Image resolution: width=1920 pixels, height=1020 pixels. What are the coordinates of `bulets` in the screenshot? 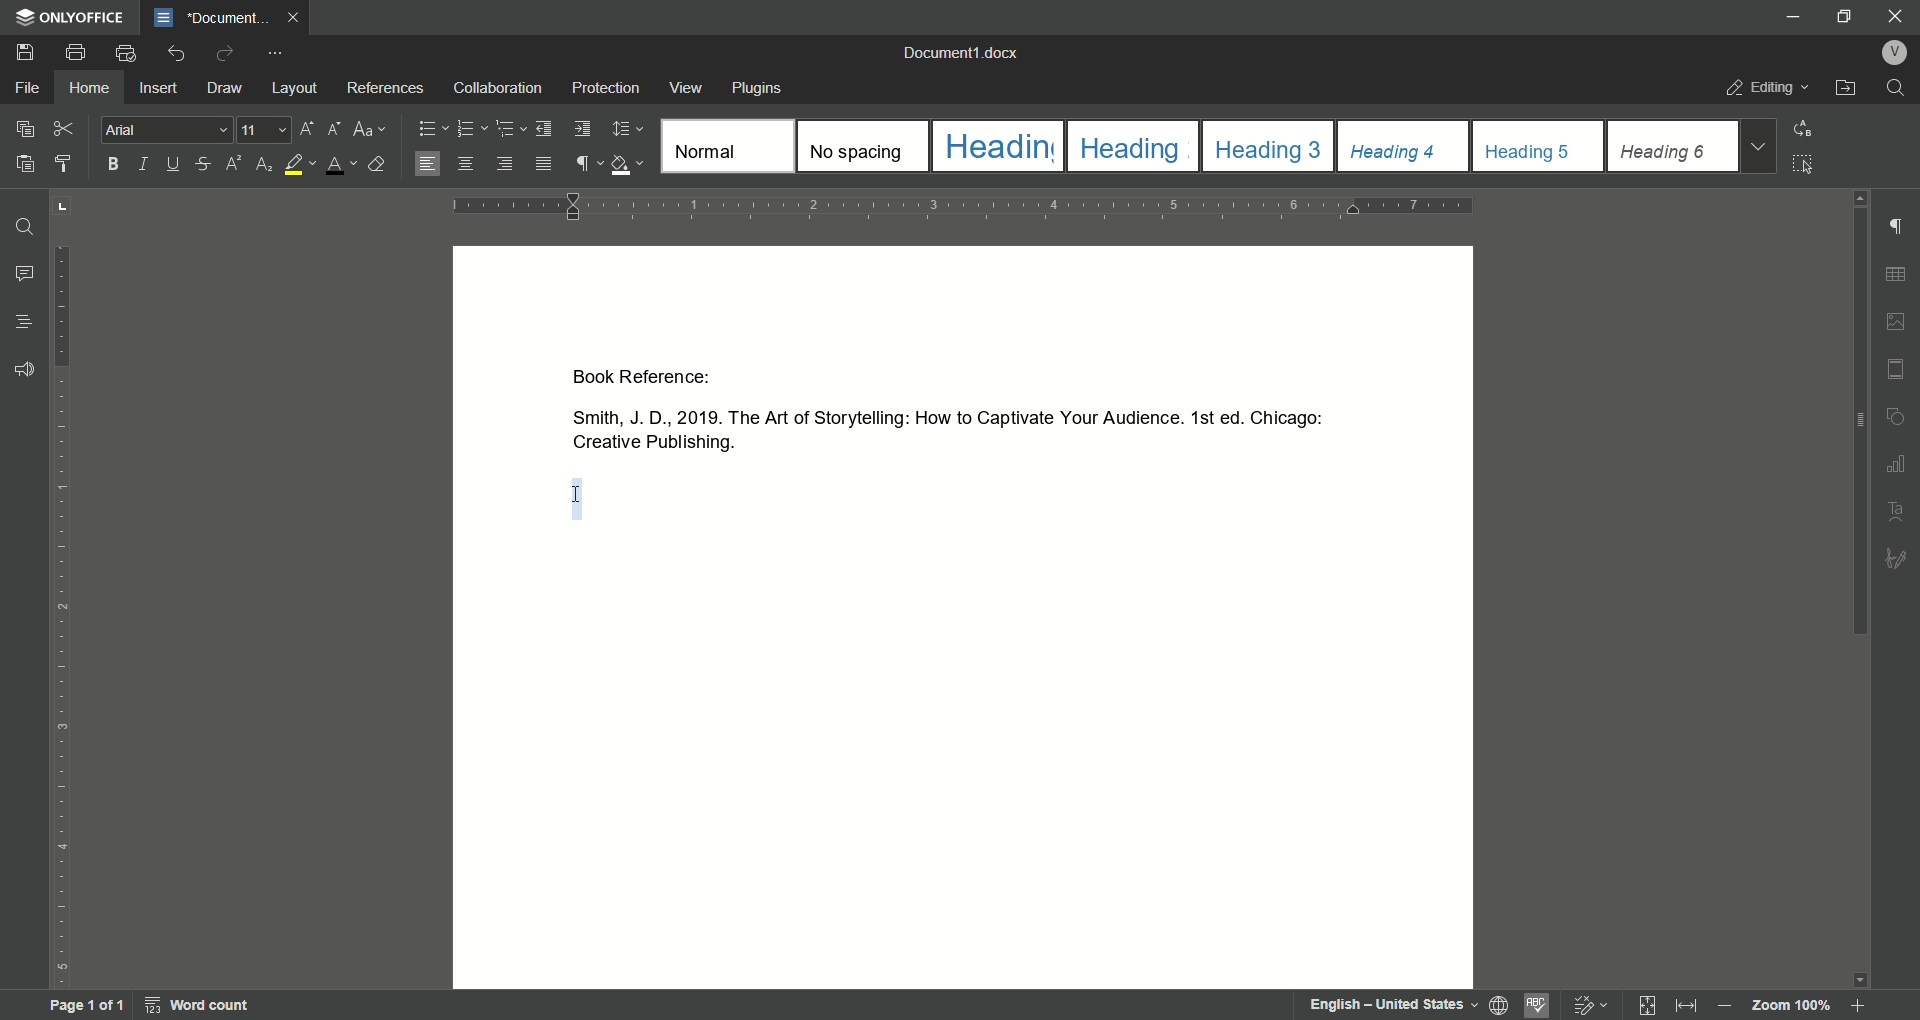 It's located at (433, 127).